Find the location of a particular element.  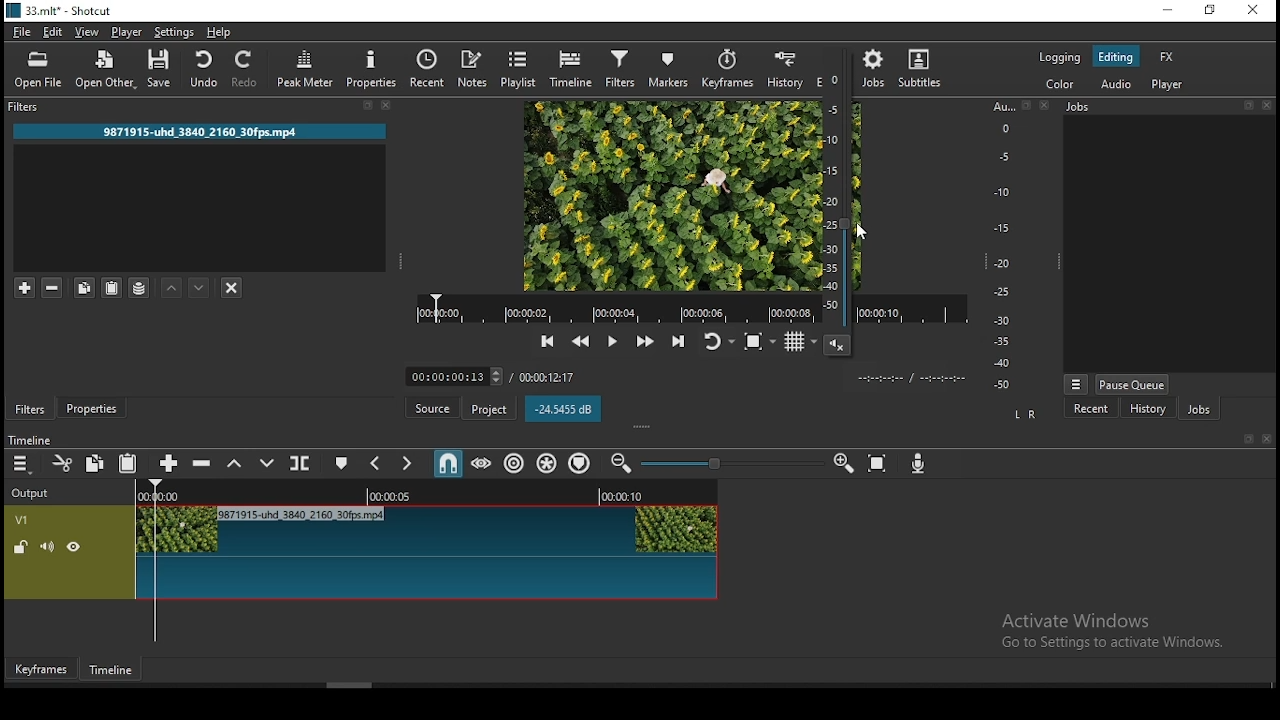

L R is located at coordinates (1025, 415).